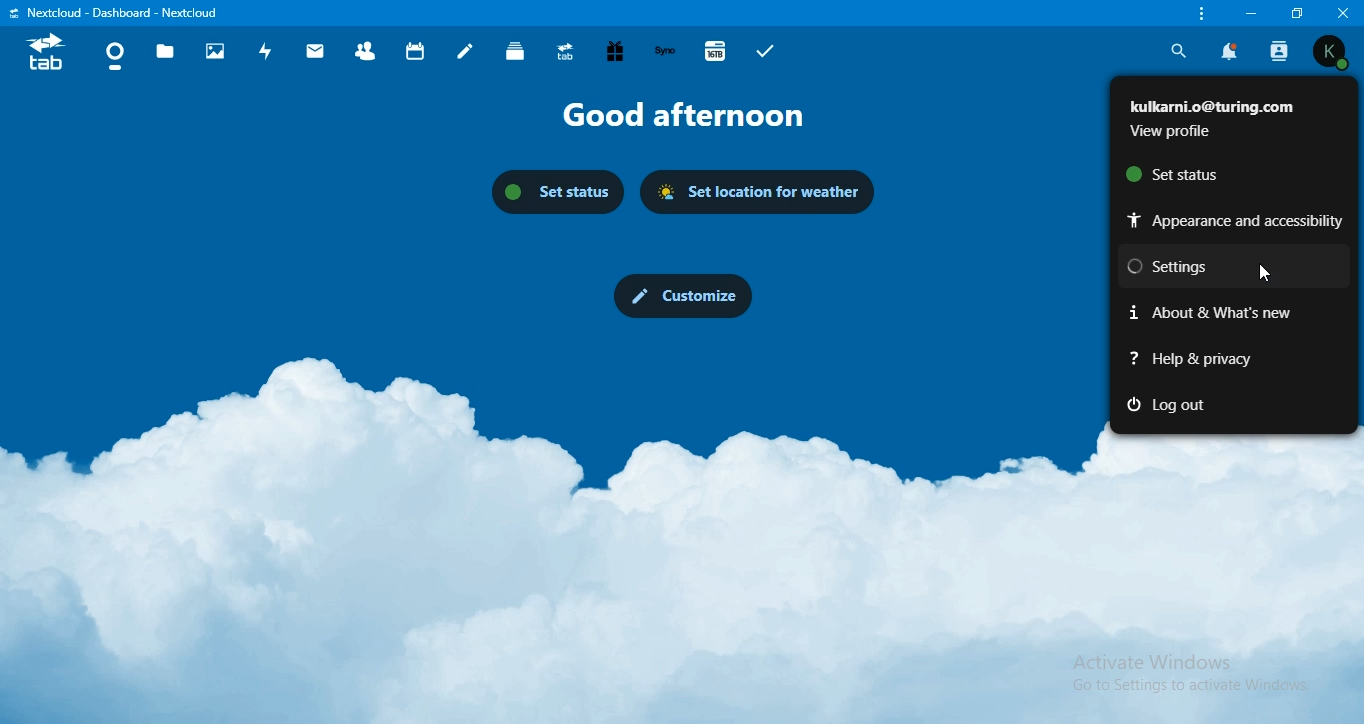  Describe the element at coordinates (1199, 14) in the screenshot. I see `customize & control nextcloud` at that location.